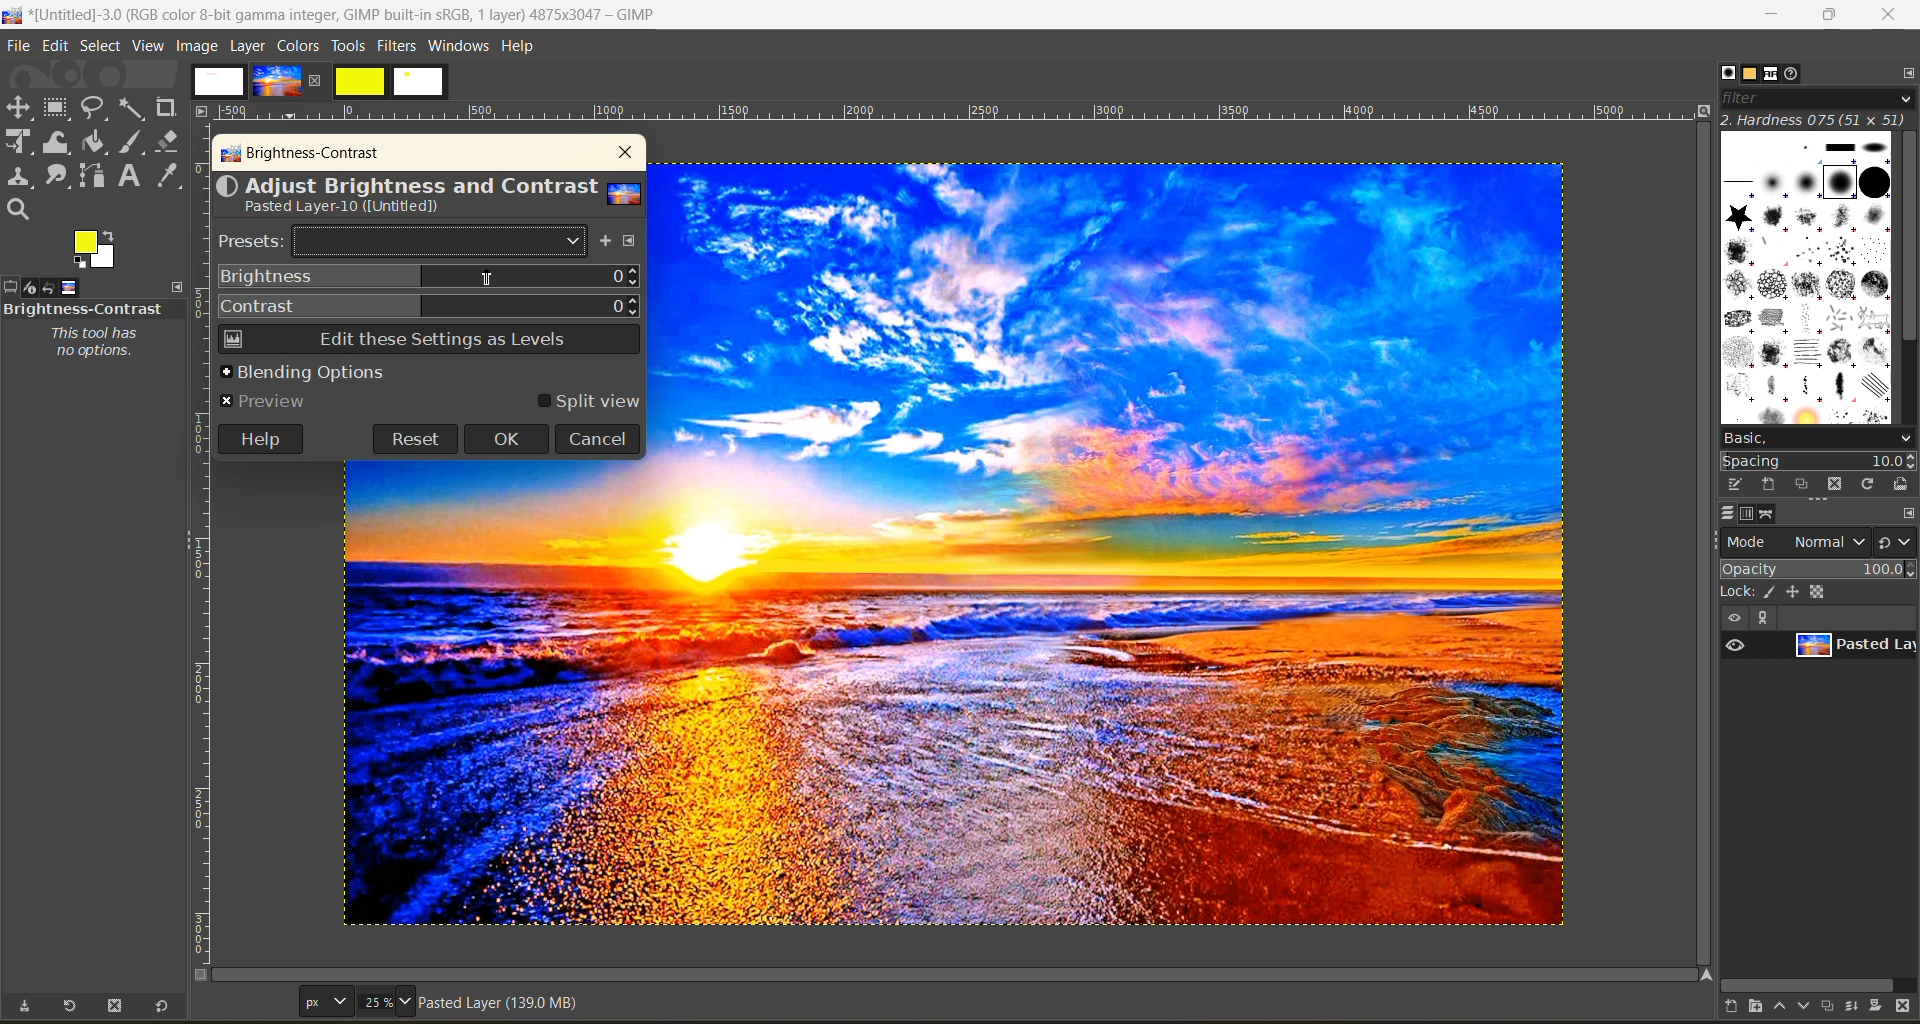 Image resolution: width=1920 pixels, height=1024 pixels. What do you see at coordinates (1904, 72) in the screenshot?
I see `configure` at bounding box center [1904, 72].